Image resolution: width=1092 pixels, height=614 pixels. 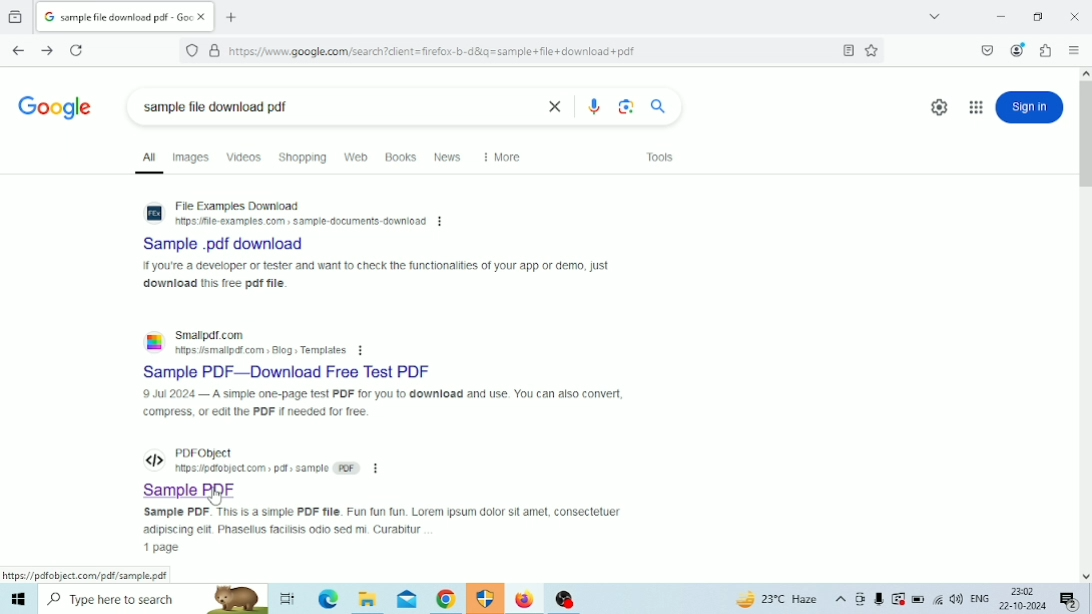 What do you see at coordinates (368, 598) in the screenshot?
I see `File Explorer` at bounding box center [368, 598].